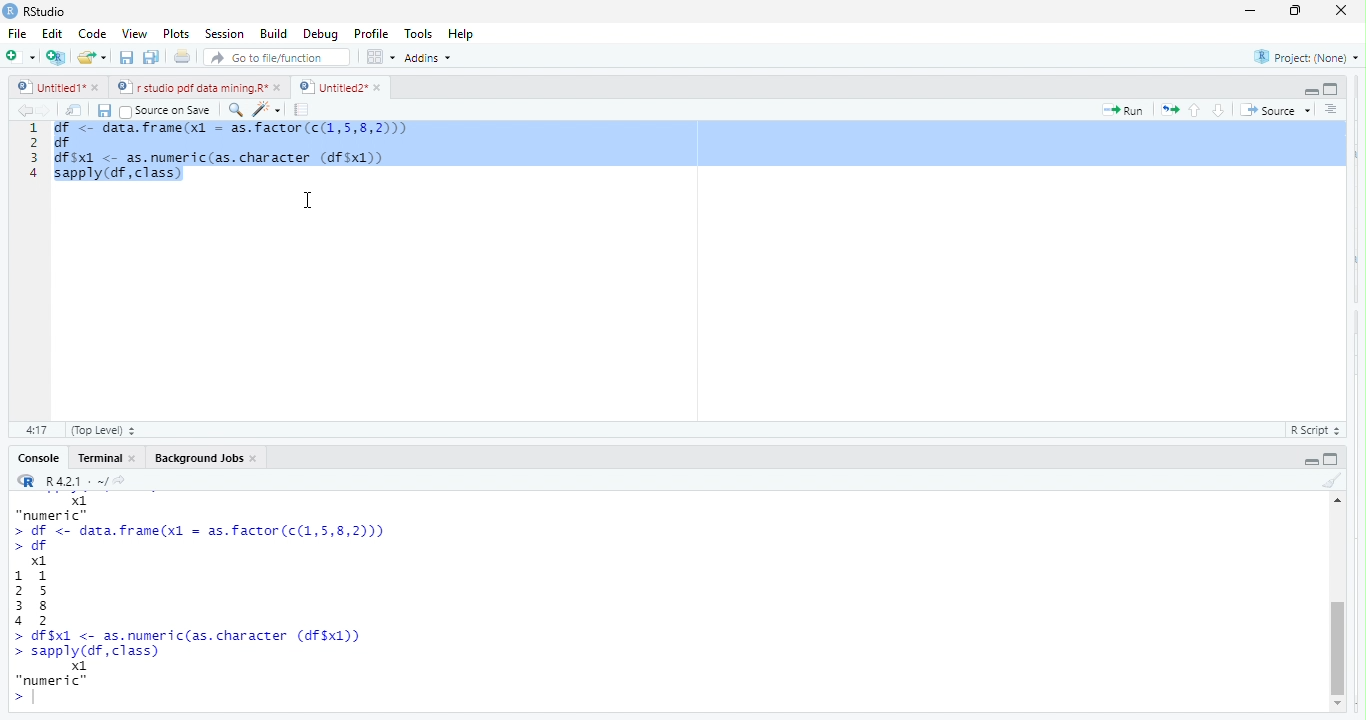 The width and height of the screenshot is (1366, 720). What do you see at coordinates (127, 57) in the screenshot?
I see `save current document` at bounding box center [127, 57].